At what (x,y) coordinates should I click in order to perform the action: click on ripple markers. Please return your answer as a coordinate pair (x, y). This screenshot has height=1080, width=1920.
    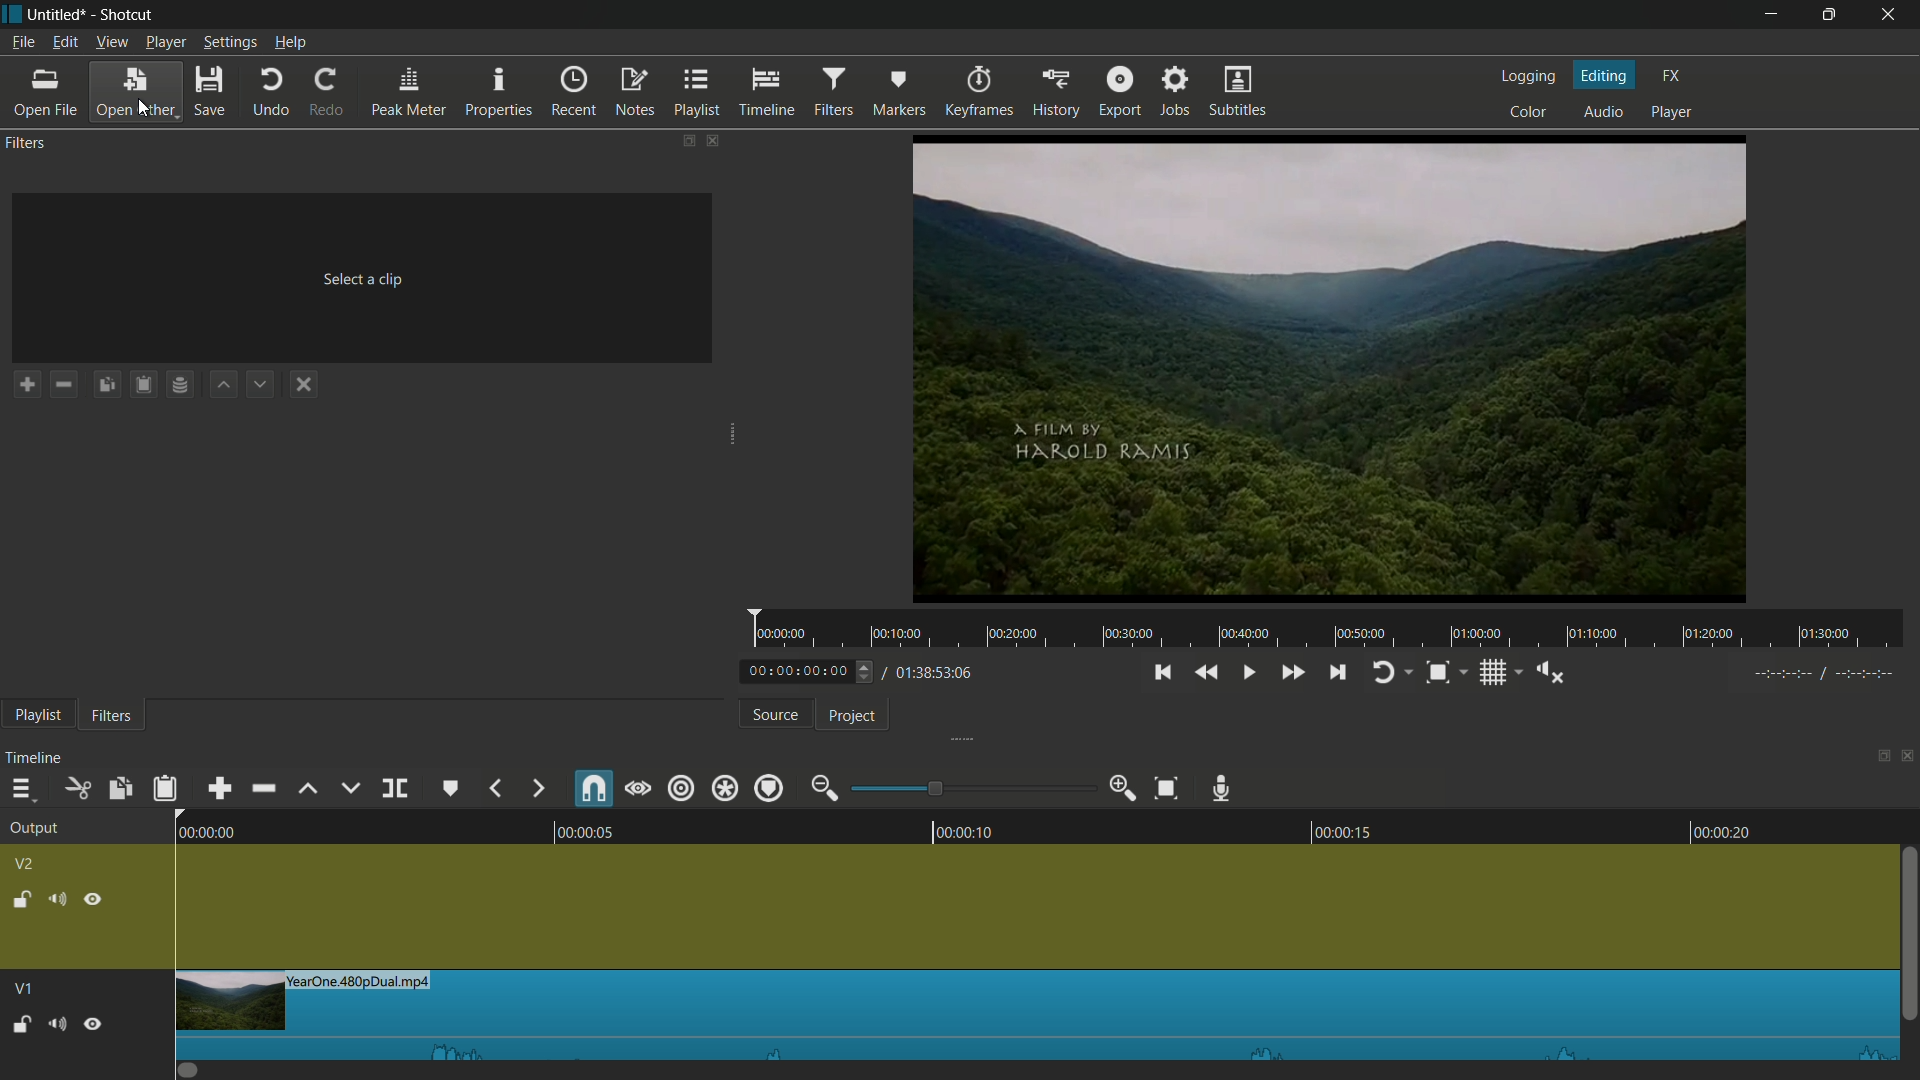
    Looking at the image, I should click on (767, 789).